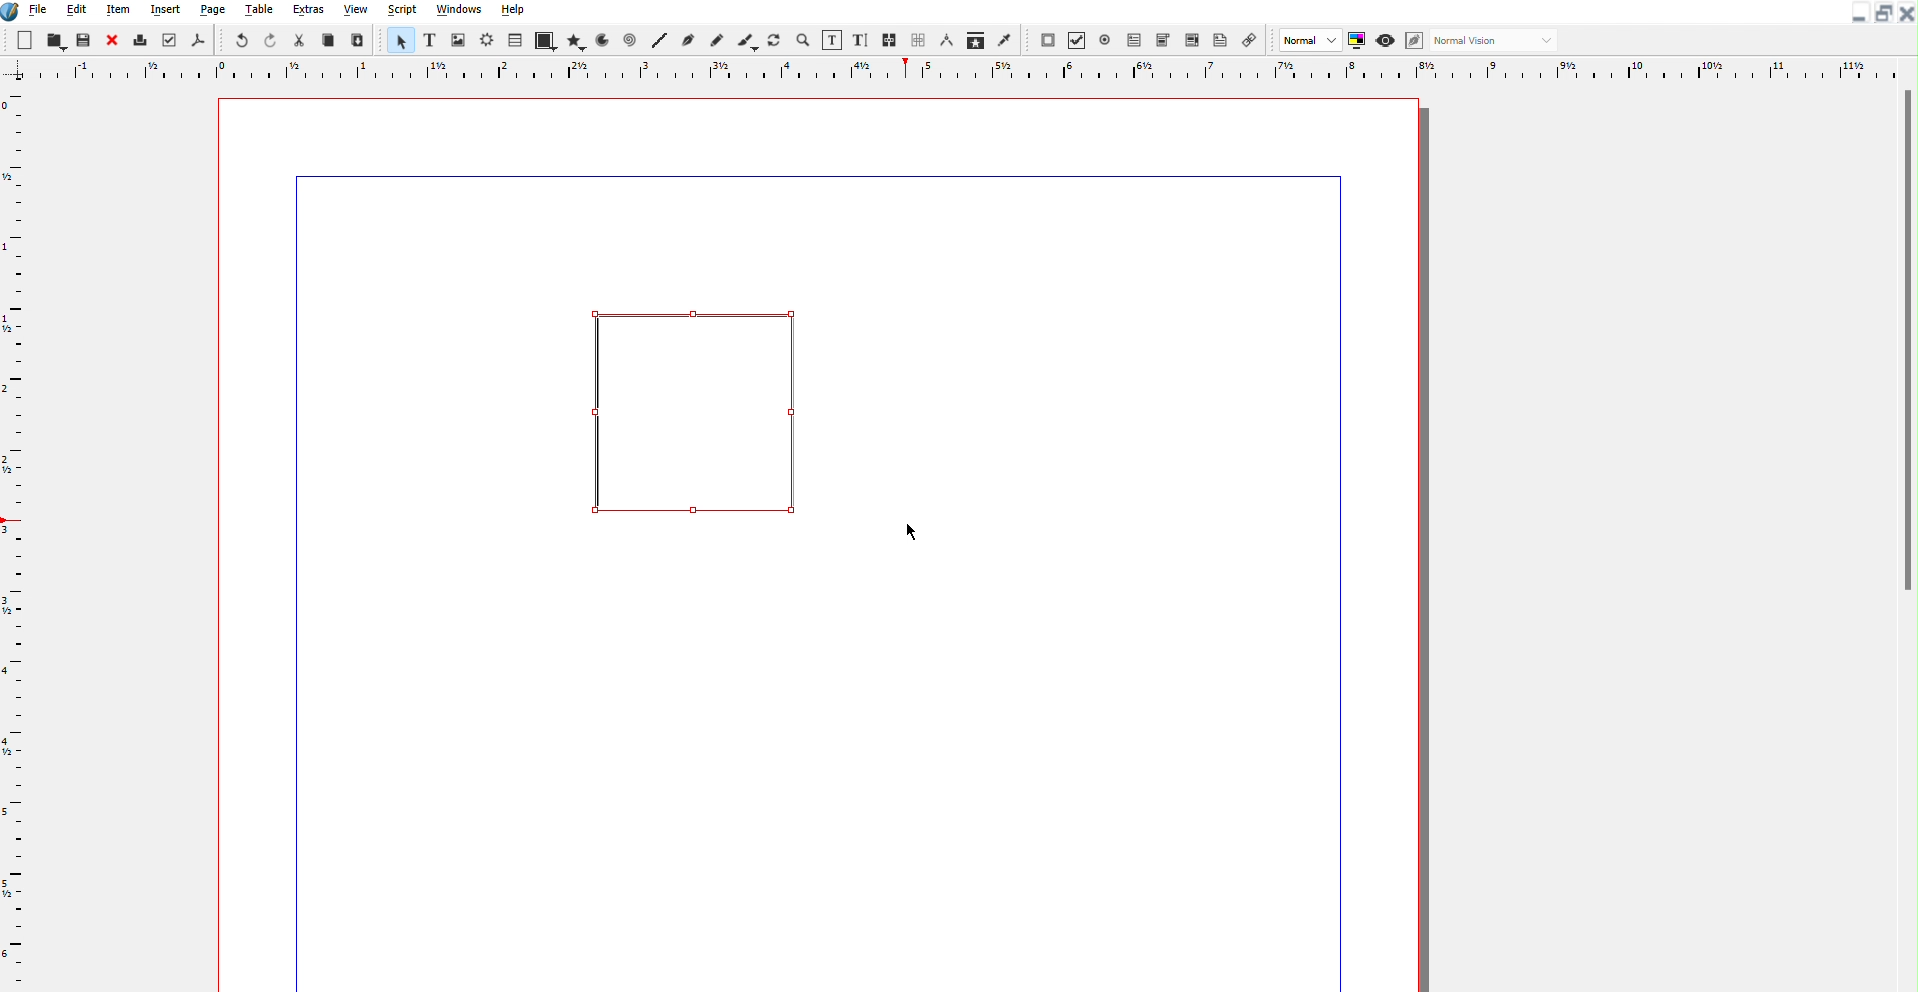 Image resolution: width=1918 pixels, height=992 pixels. Describe the element at coordinates (1385, 40) in the screenshot. I see `Preview Mode` at that location.